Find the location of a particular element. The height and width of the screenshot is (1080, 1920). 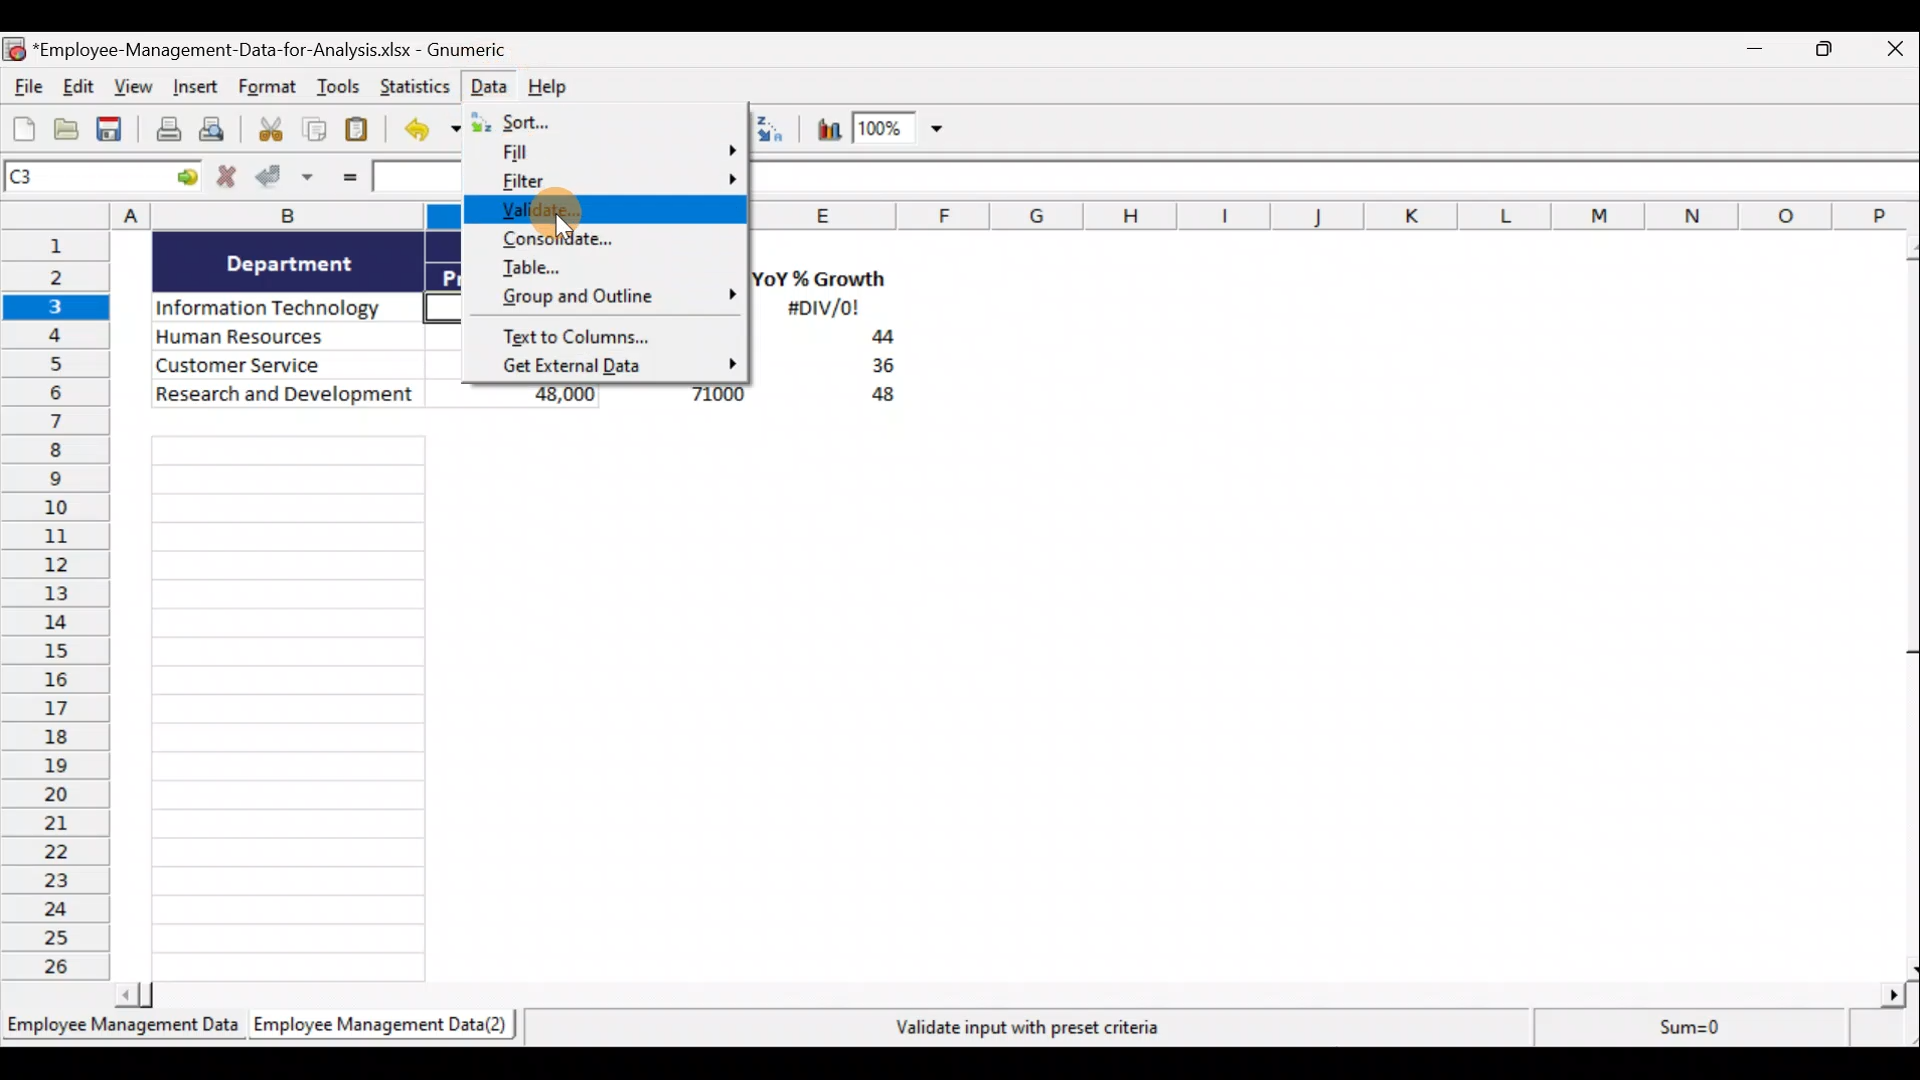

File is located at coordinates (24, 89).